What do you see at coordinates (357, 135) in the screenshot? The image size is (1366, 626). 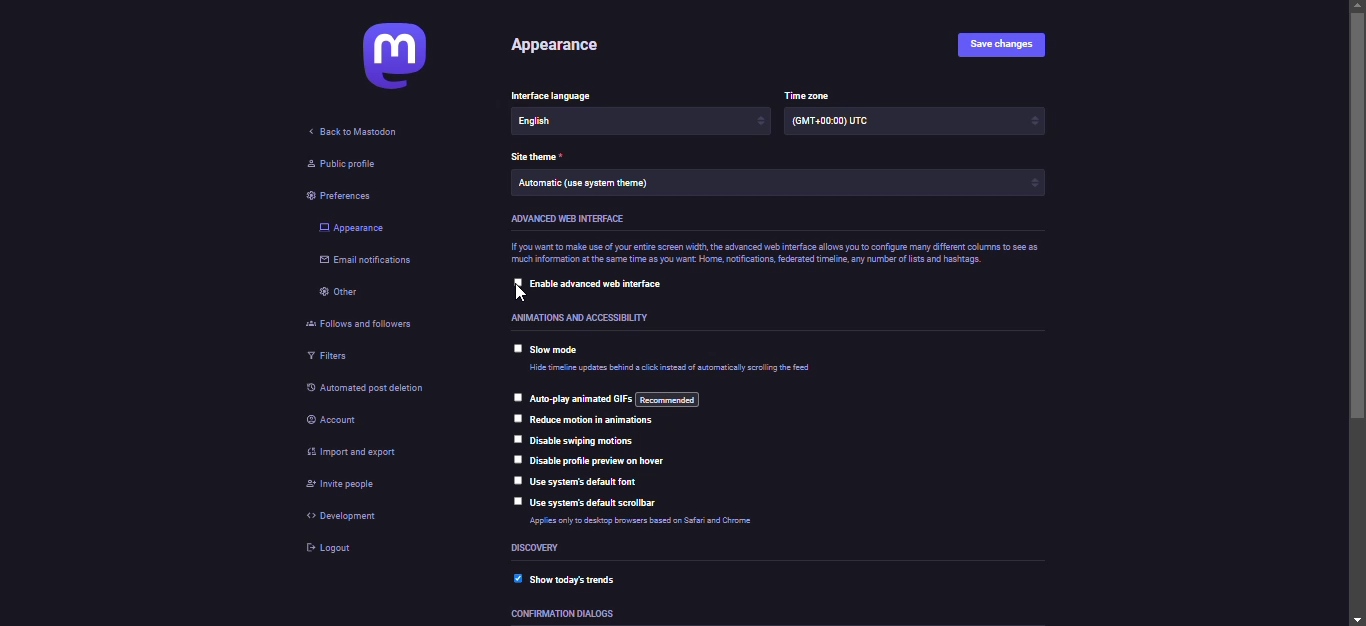 I see `back to mastodon` at bounding box center [357, 135].